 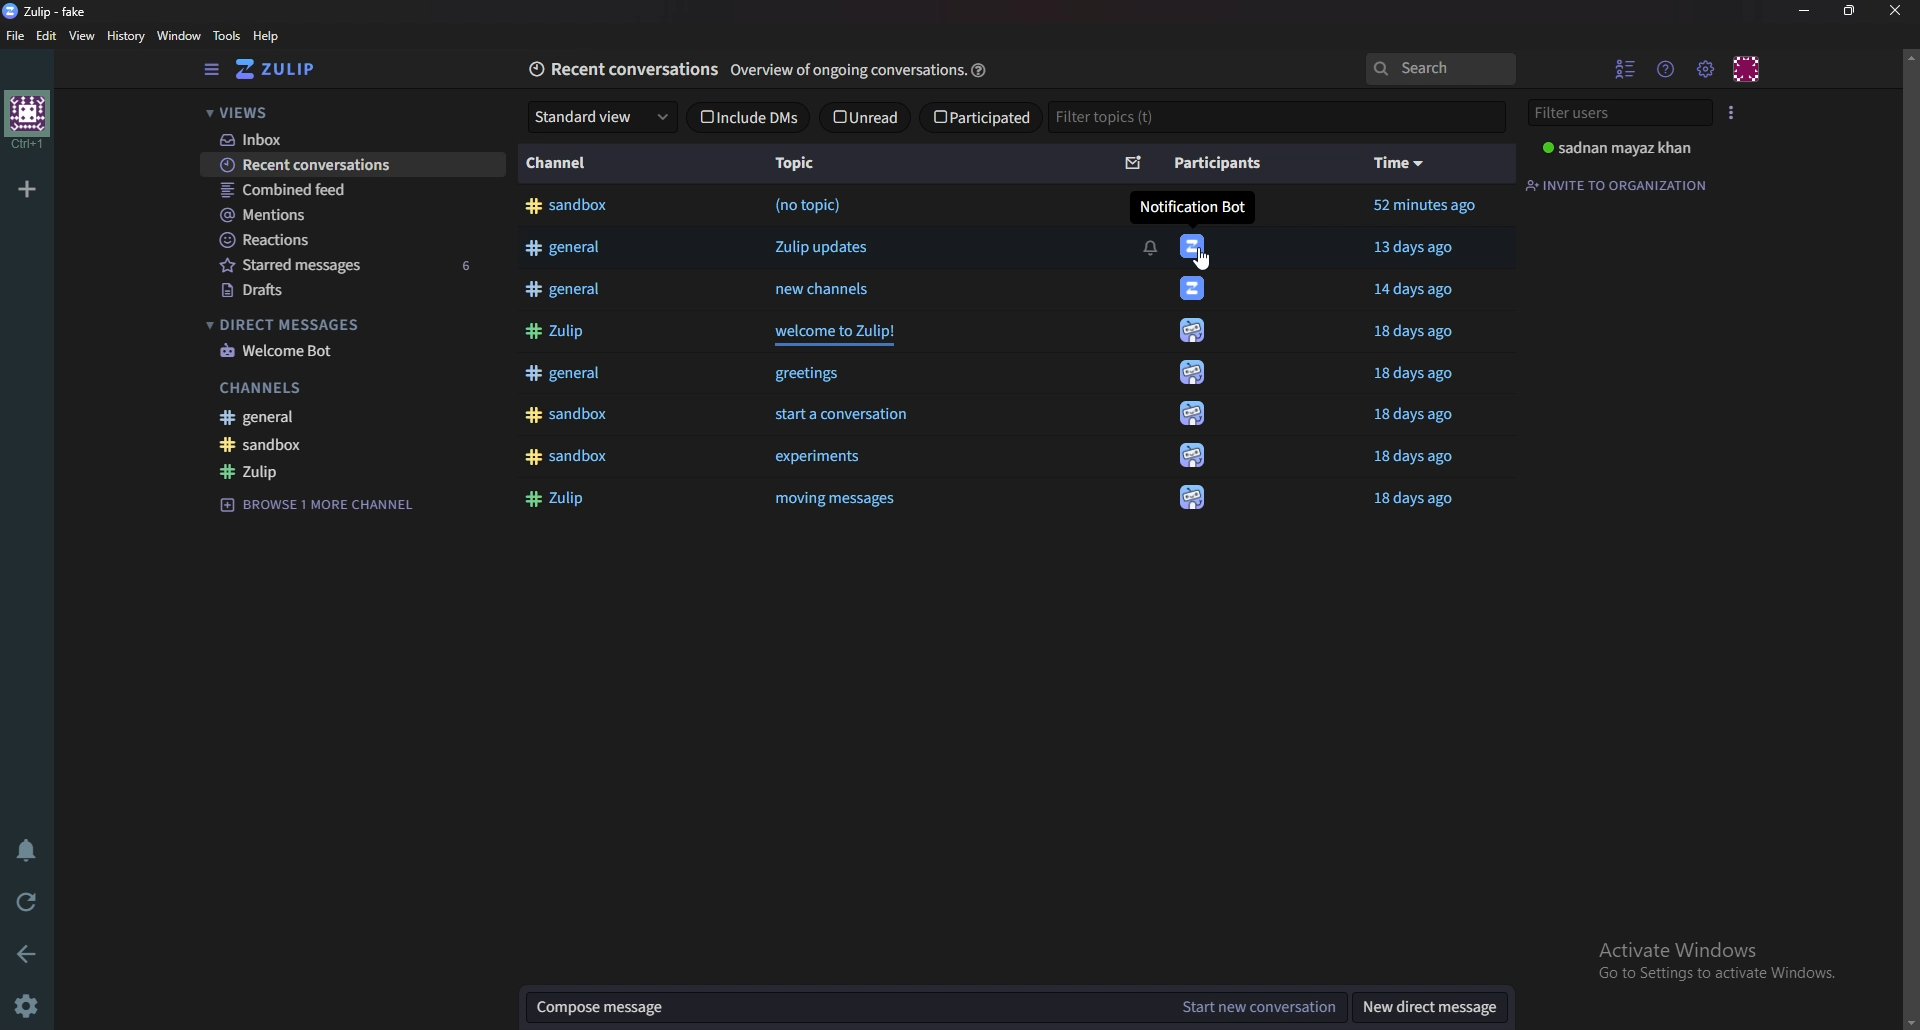 I want to click on Help menu, so click(x=1665, y=70).